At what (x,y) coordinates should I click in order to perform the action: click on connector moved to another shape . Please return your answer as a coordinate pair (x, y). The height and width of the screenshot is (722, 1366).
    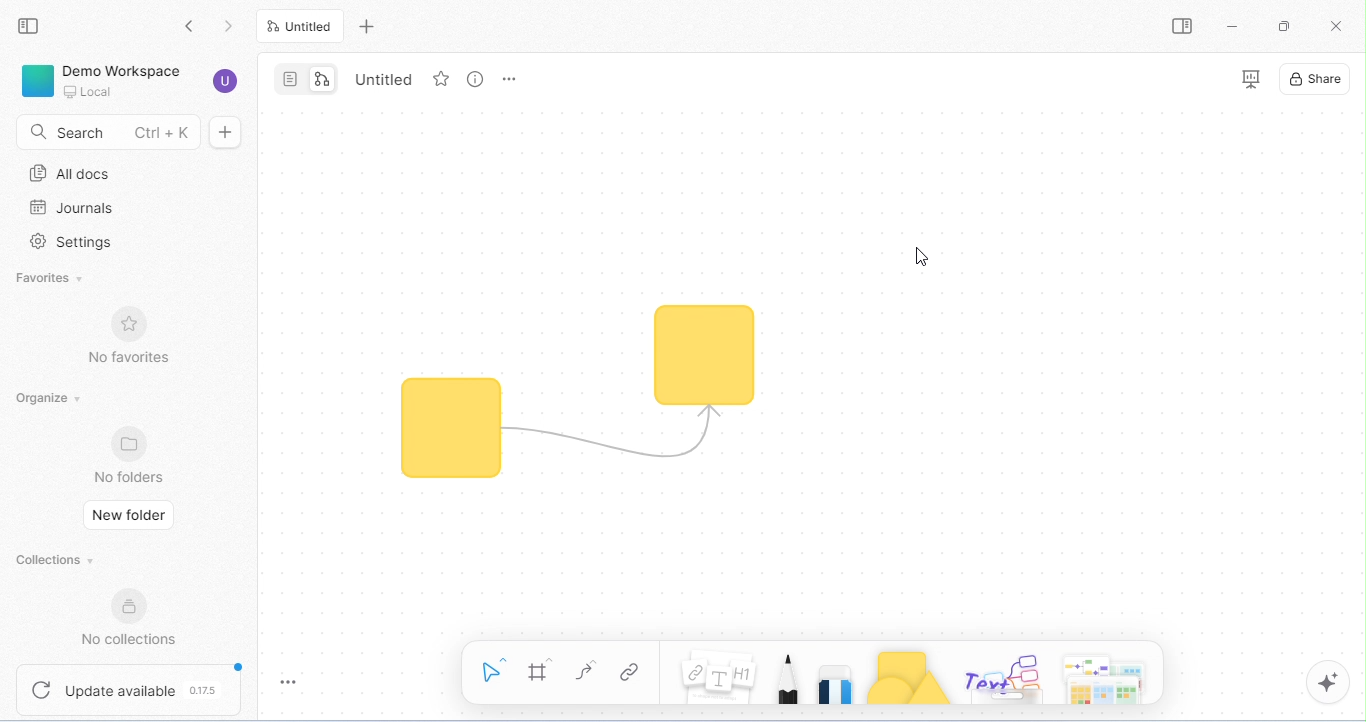
    Looking at the image, I should click on (709, 349).